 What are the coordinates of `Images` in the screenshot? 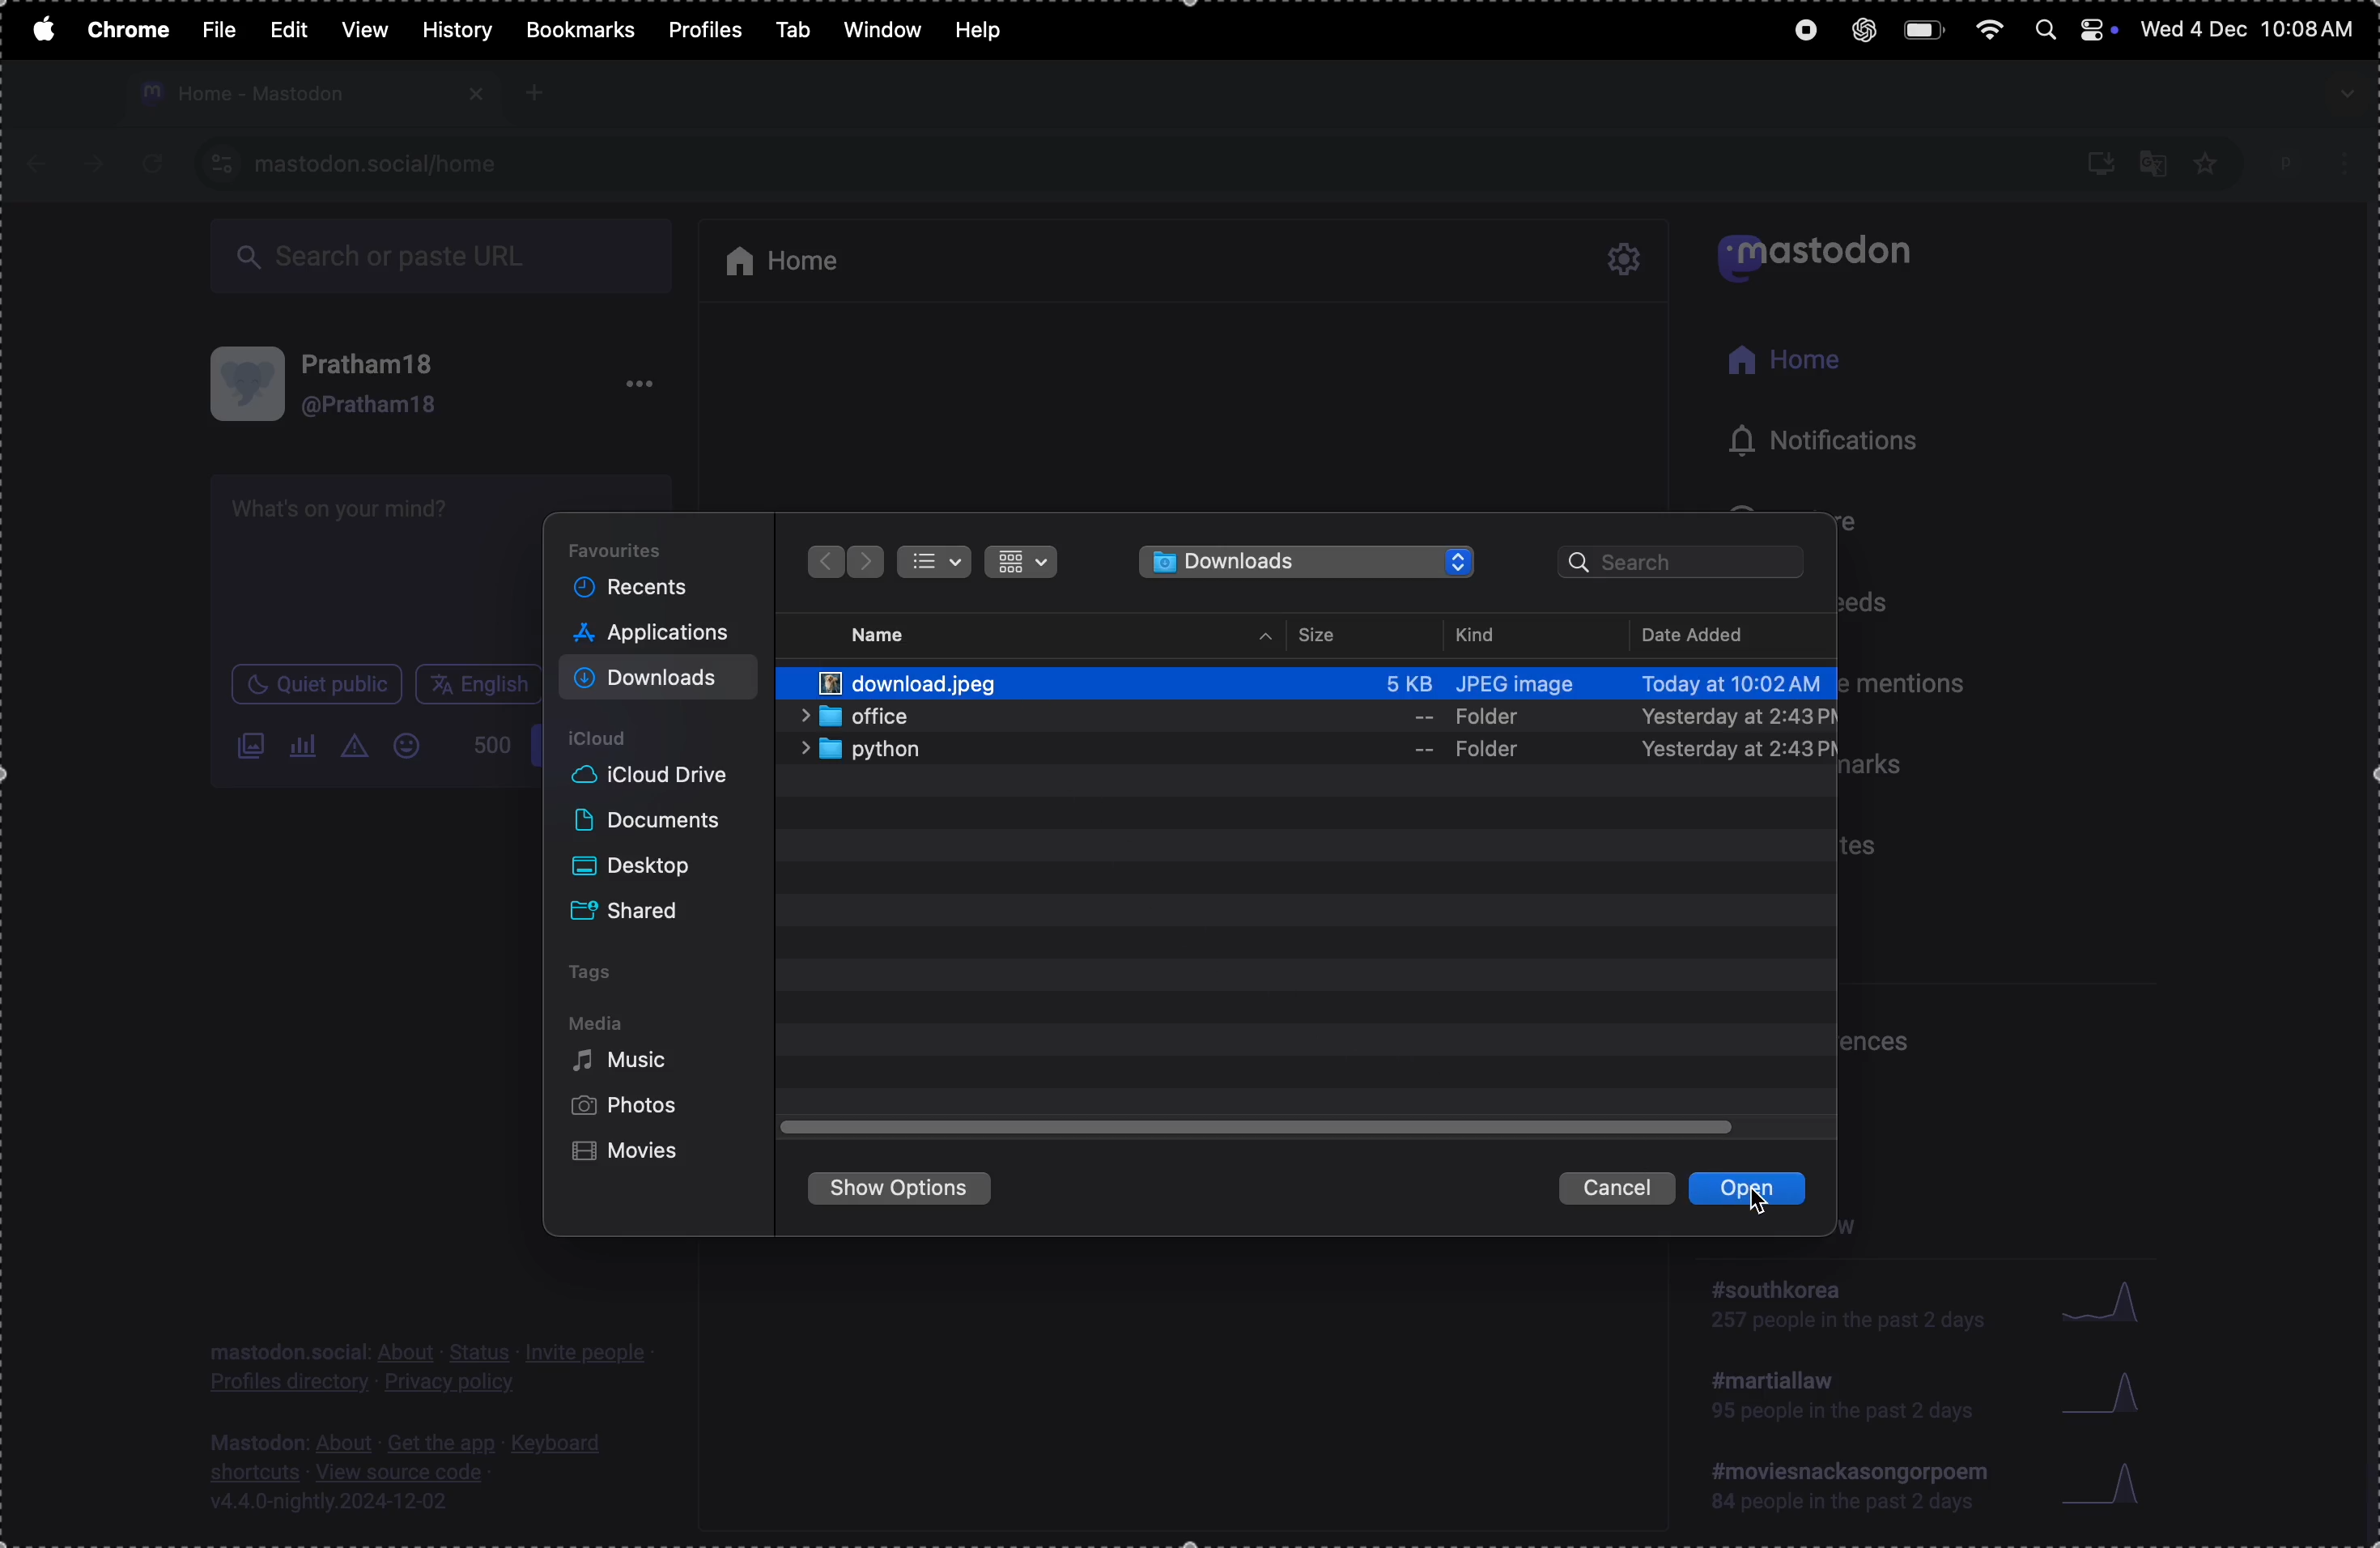 It's located at (250, 749).